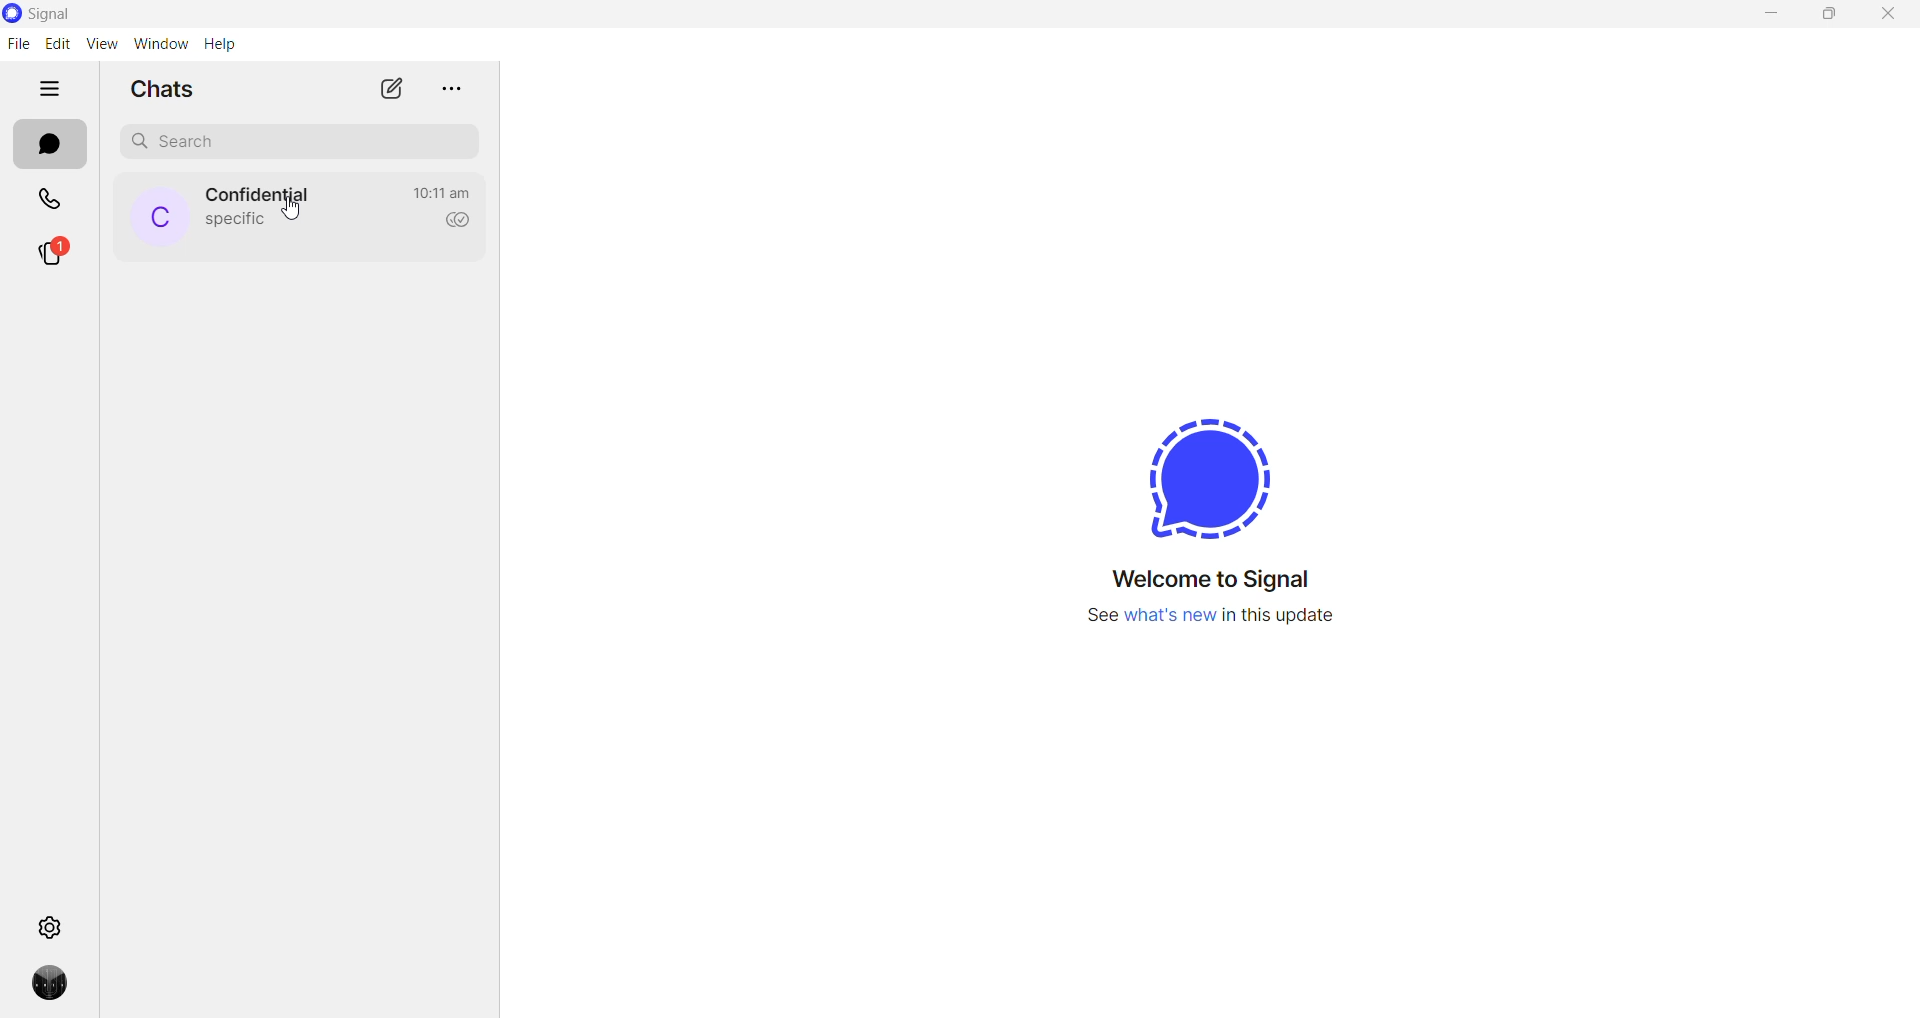 This screenshot has height=1018, width=1920. I want to click on signal logo, so click(1214, 469).